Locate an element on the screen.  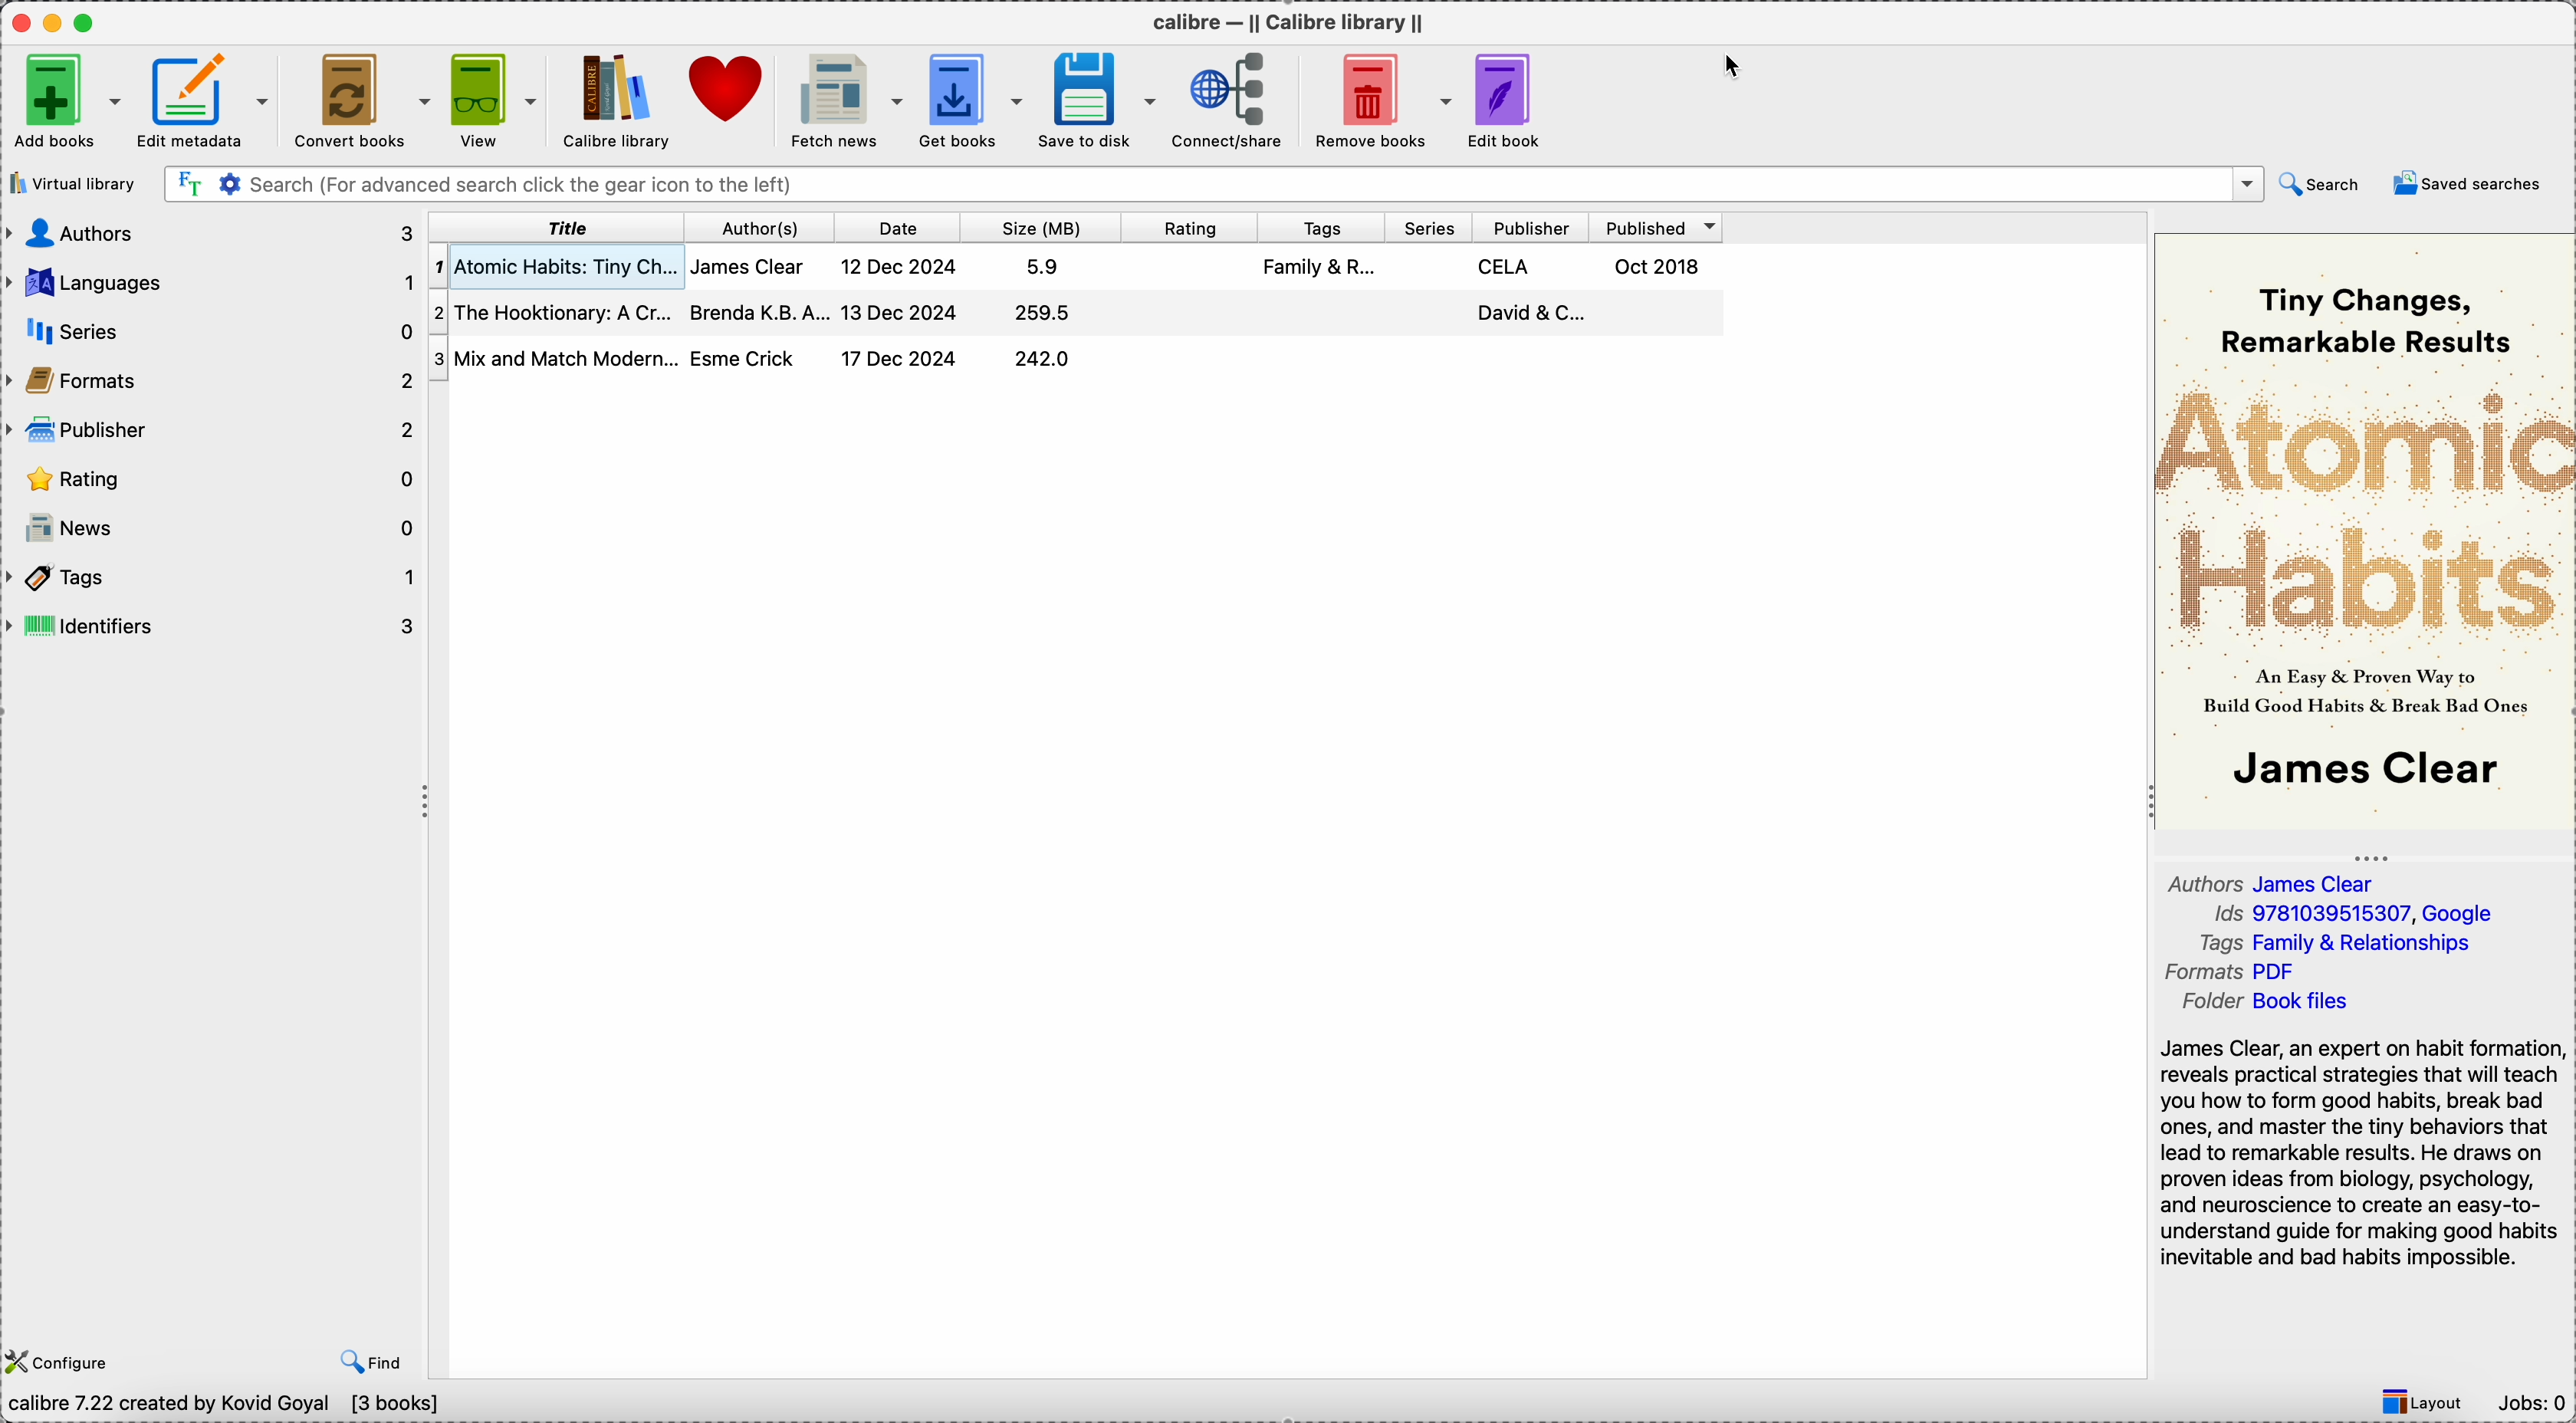
tags is located at coordinates (1323, 226).